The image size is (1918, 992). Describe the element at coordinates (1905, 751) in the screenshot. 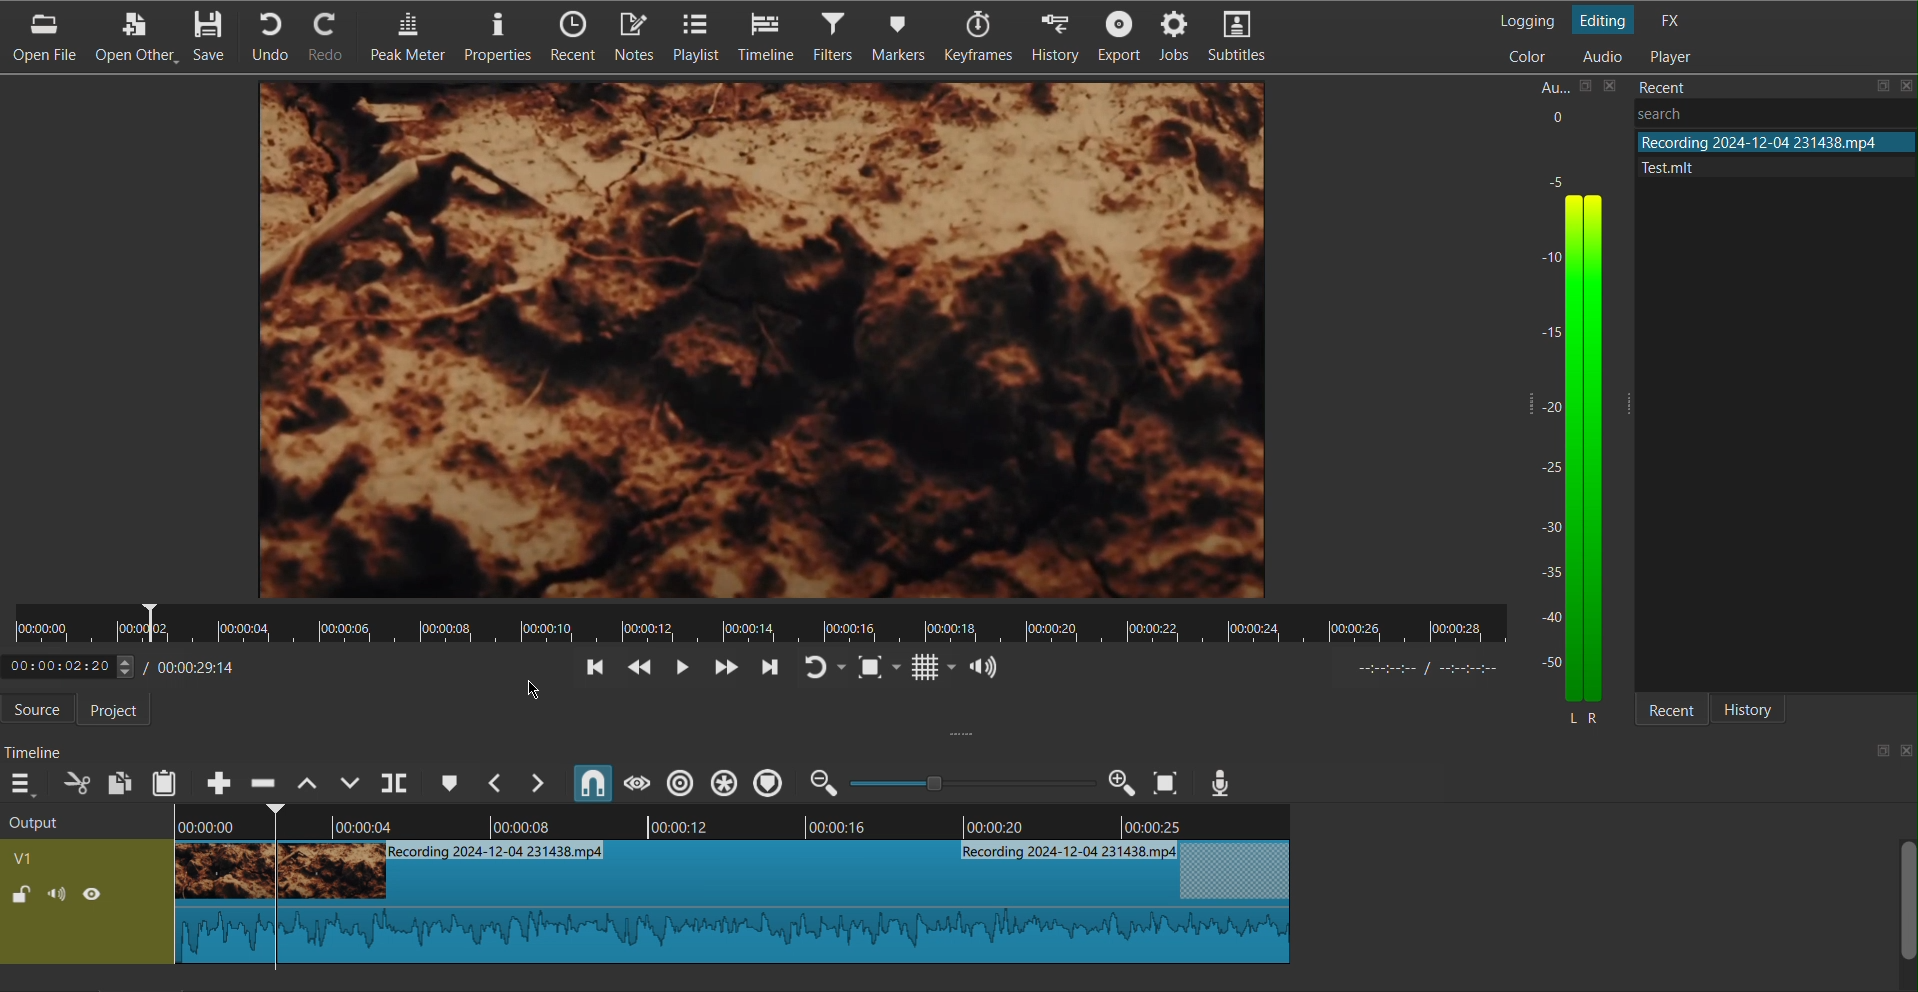

I see `close` at that location.